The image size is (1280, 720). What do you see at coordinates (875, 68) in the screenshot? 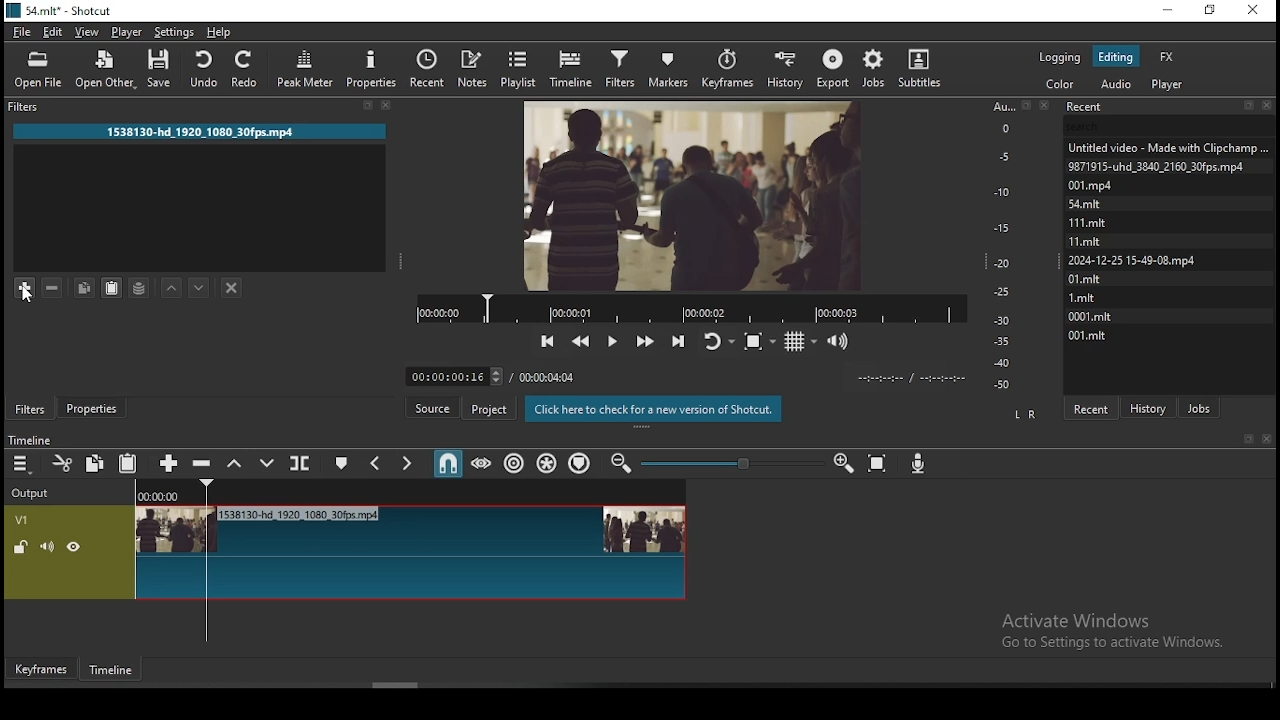
I see `jobs` at bounding box center [875, 68].